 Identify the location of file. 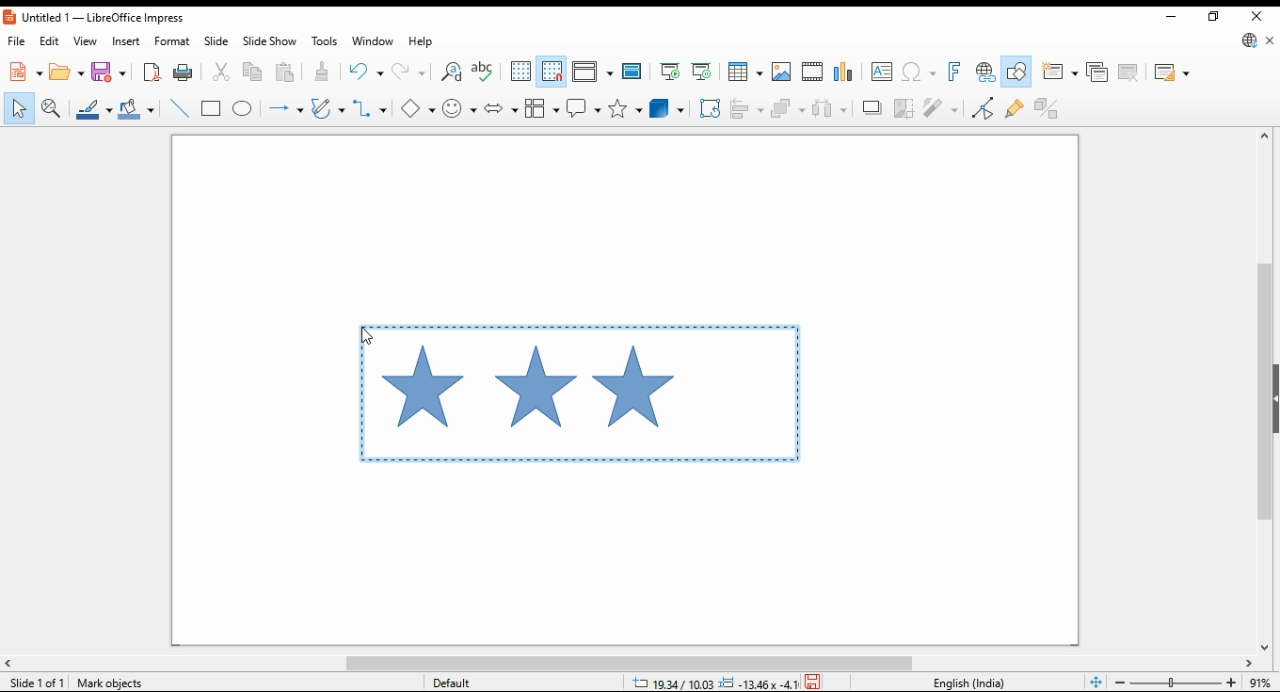
(17, 40).